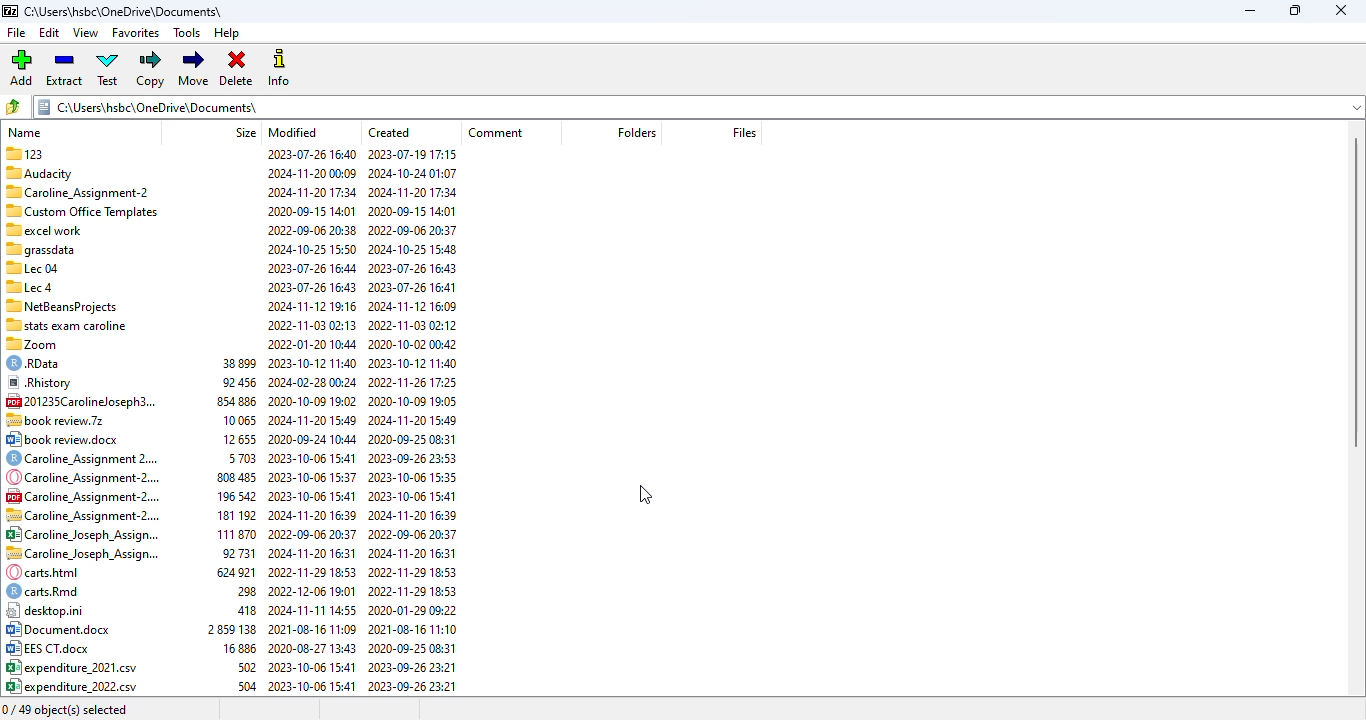  Describe the element at coordinates (13, 106) in the screenshot. I see `browse folders` at that location.